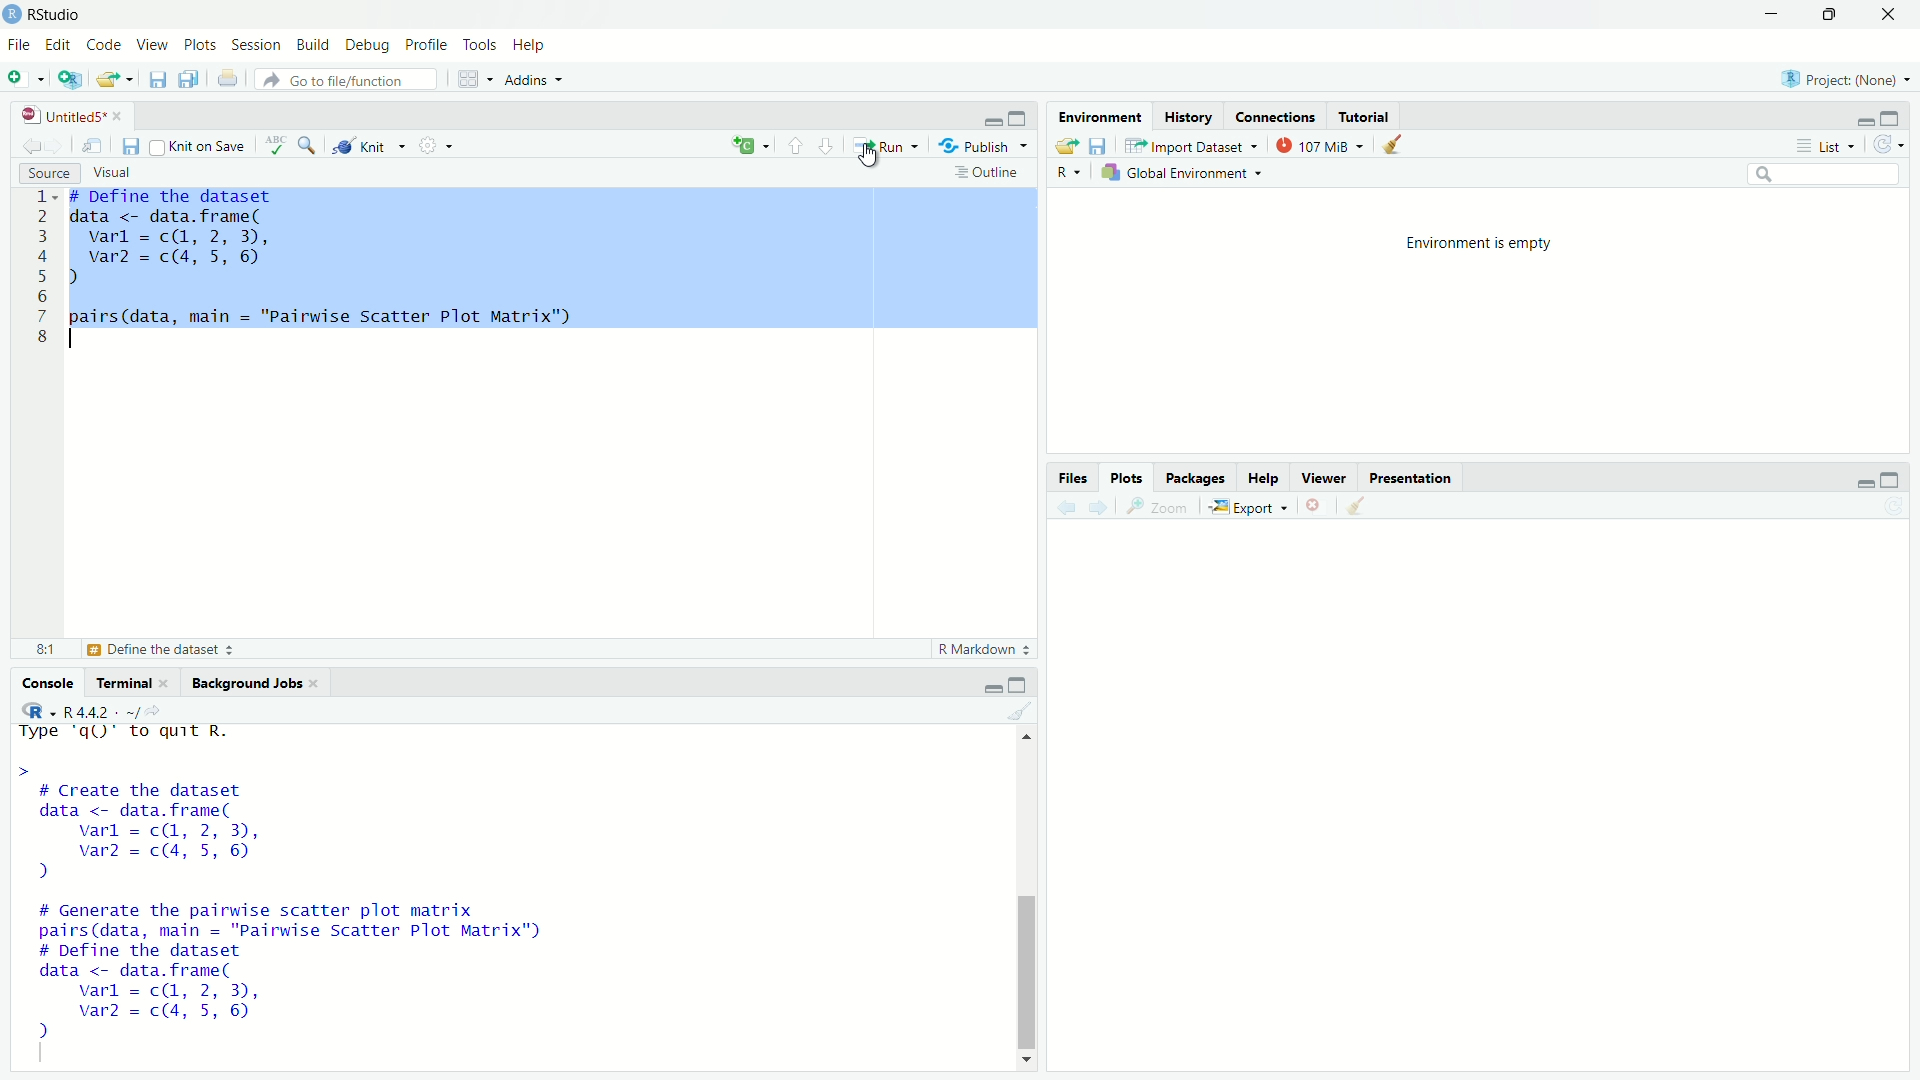 This screenshot has width=1920, height=1080. Describe the element at coordinates (748, 146) in the screenshot. I see `C` at that location.